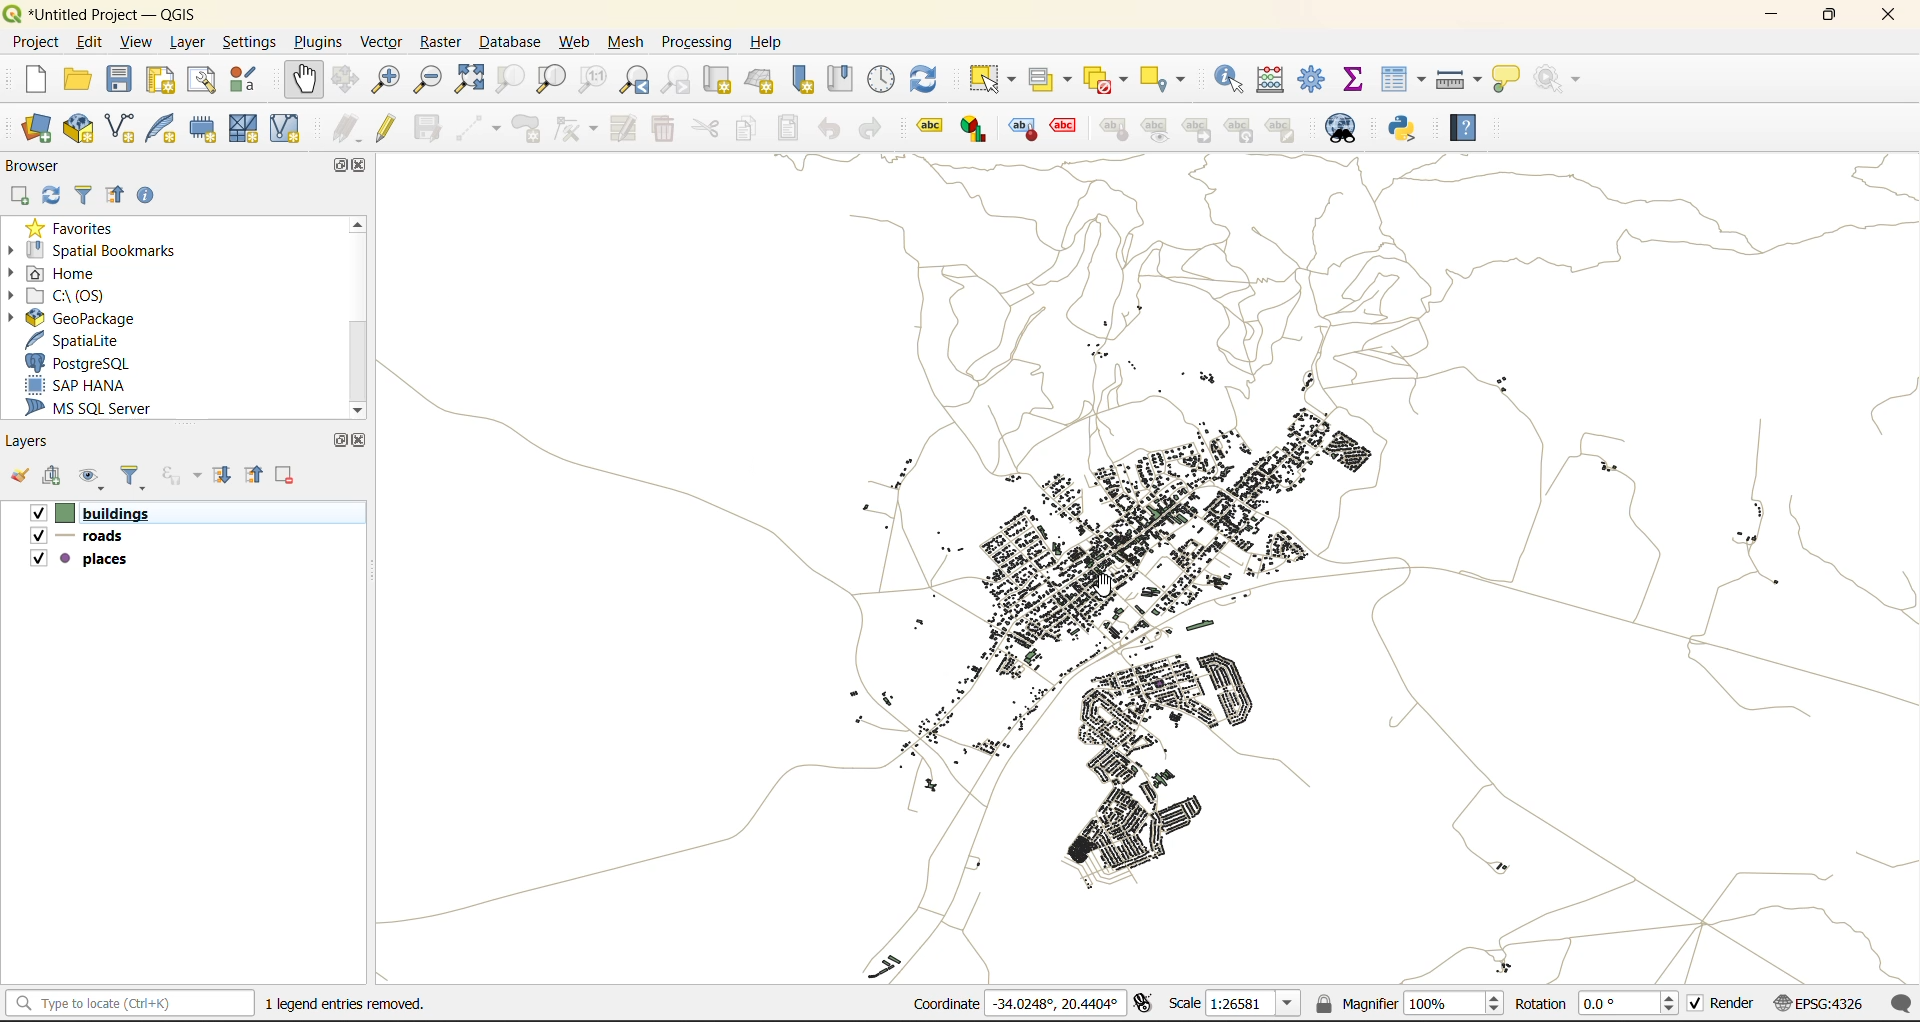  What do you see at coordinates (352, 79) in the screenshot?
I see `pan to selection` at bounding box center [352, 79].